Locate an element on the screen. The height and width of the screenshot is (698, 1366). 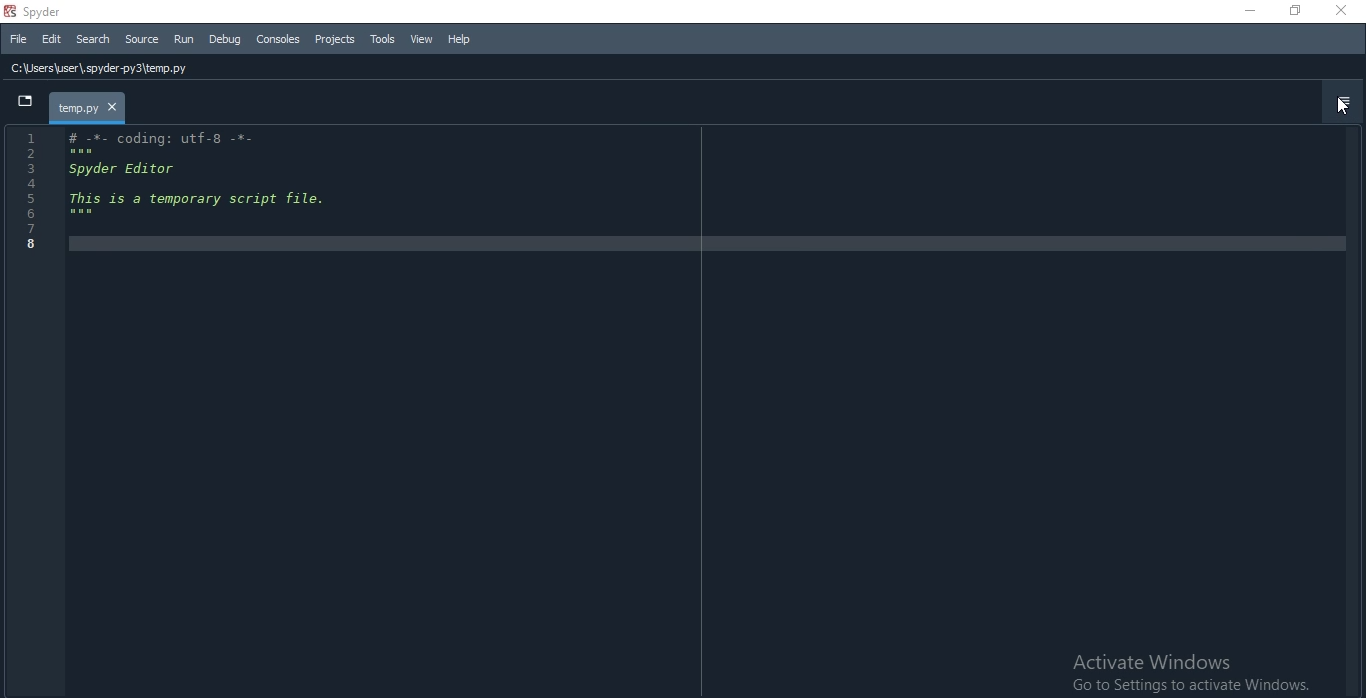
Search is located at coordinates (92, 40).